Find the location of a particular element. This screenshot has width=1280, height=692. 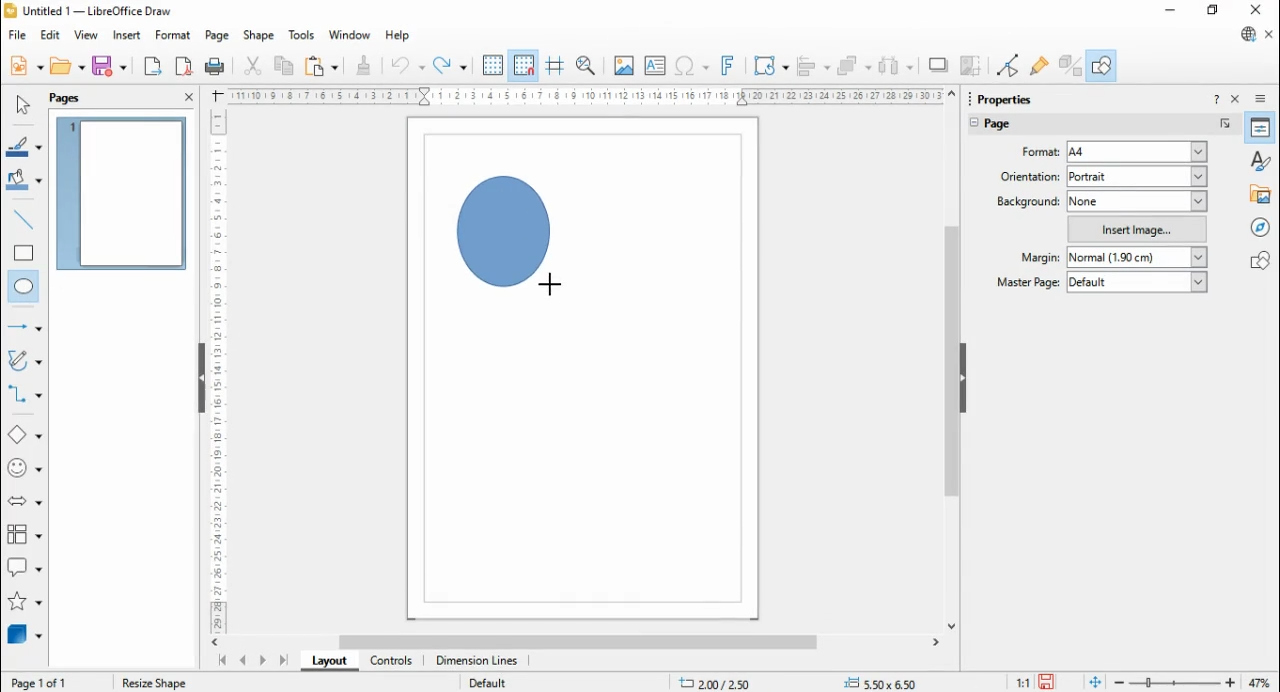

Scale is located at coordinates (217, 367).